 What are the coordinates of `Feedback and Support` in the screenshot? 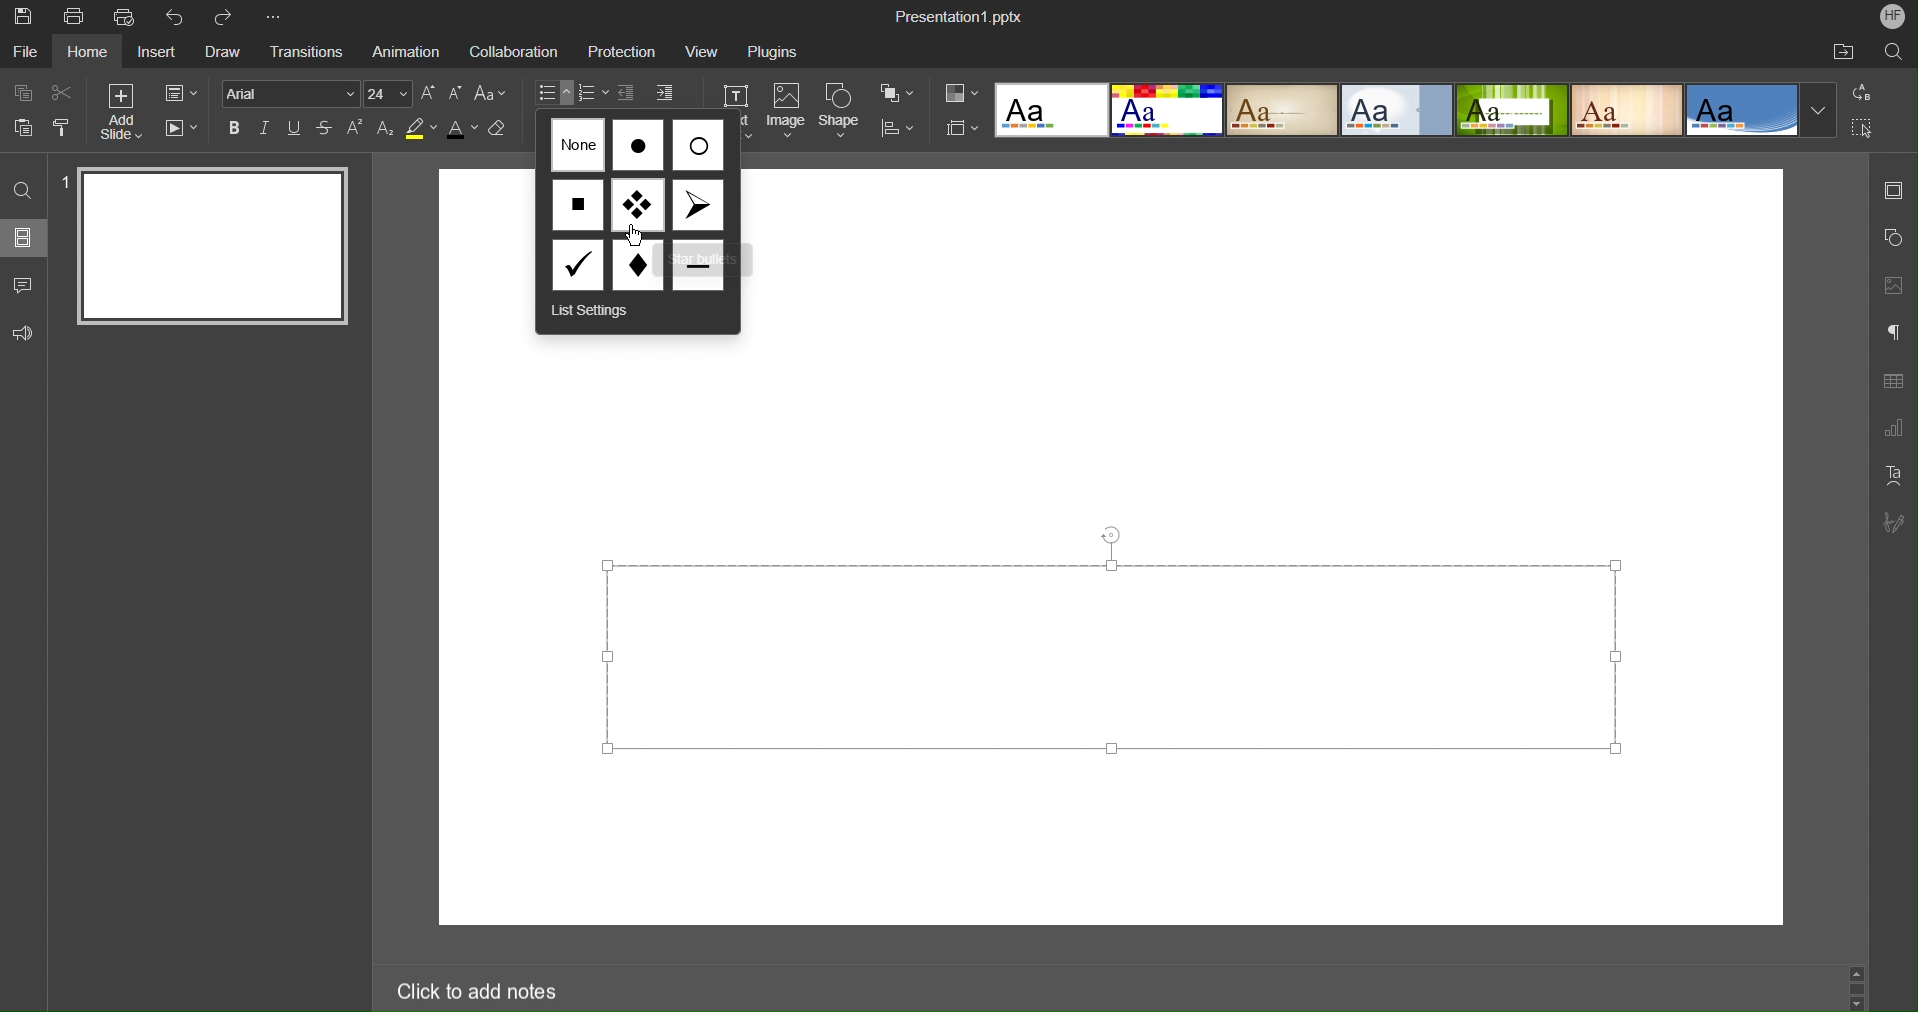 It's located at (22, 335).